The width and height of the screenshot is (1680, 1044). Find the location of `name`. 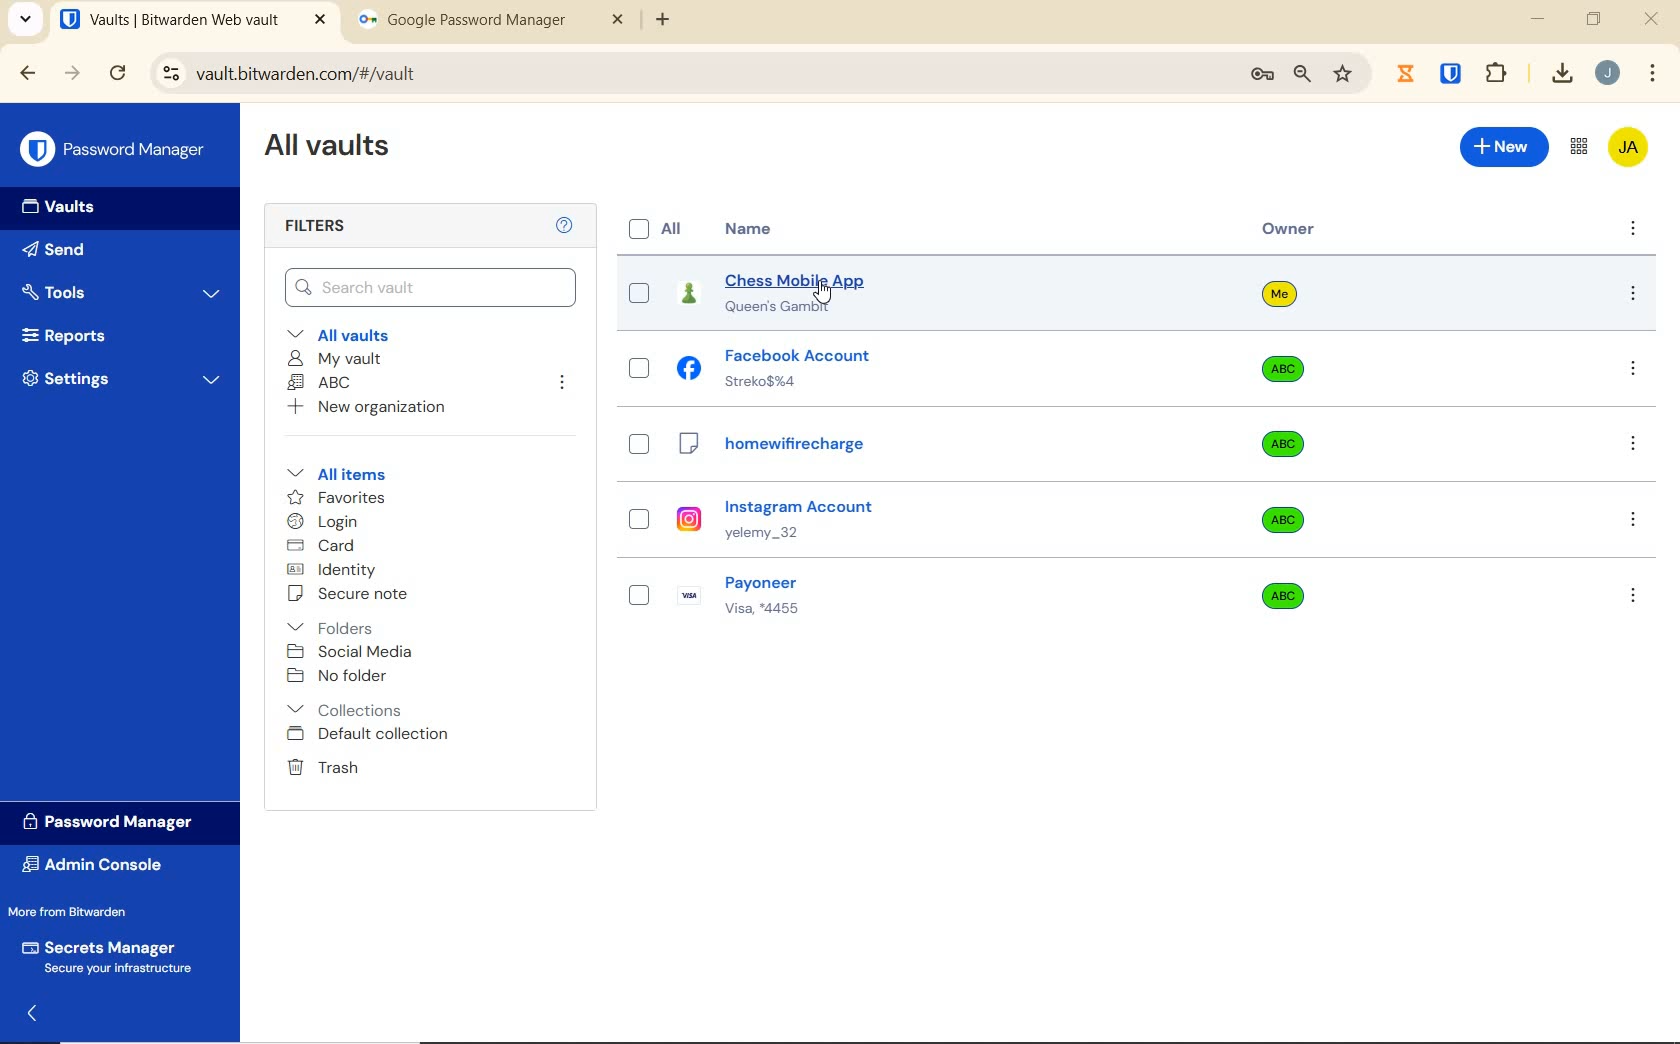

name is located at coordinates (754, 229).